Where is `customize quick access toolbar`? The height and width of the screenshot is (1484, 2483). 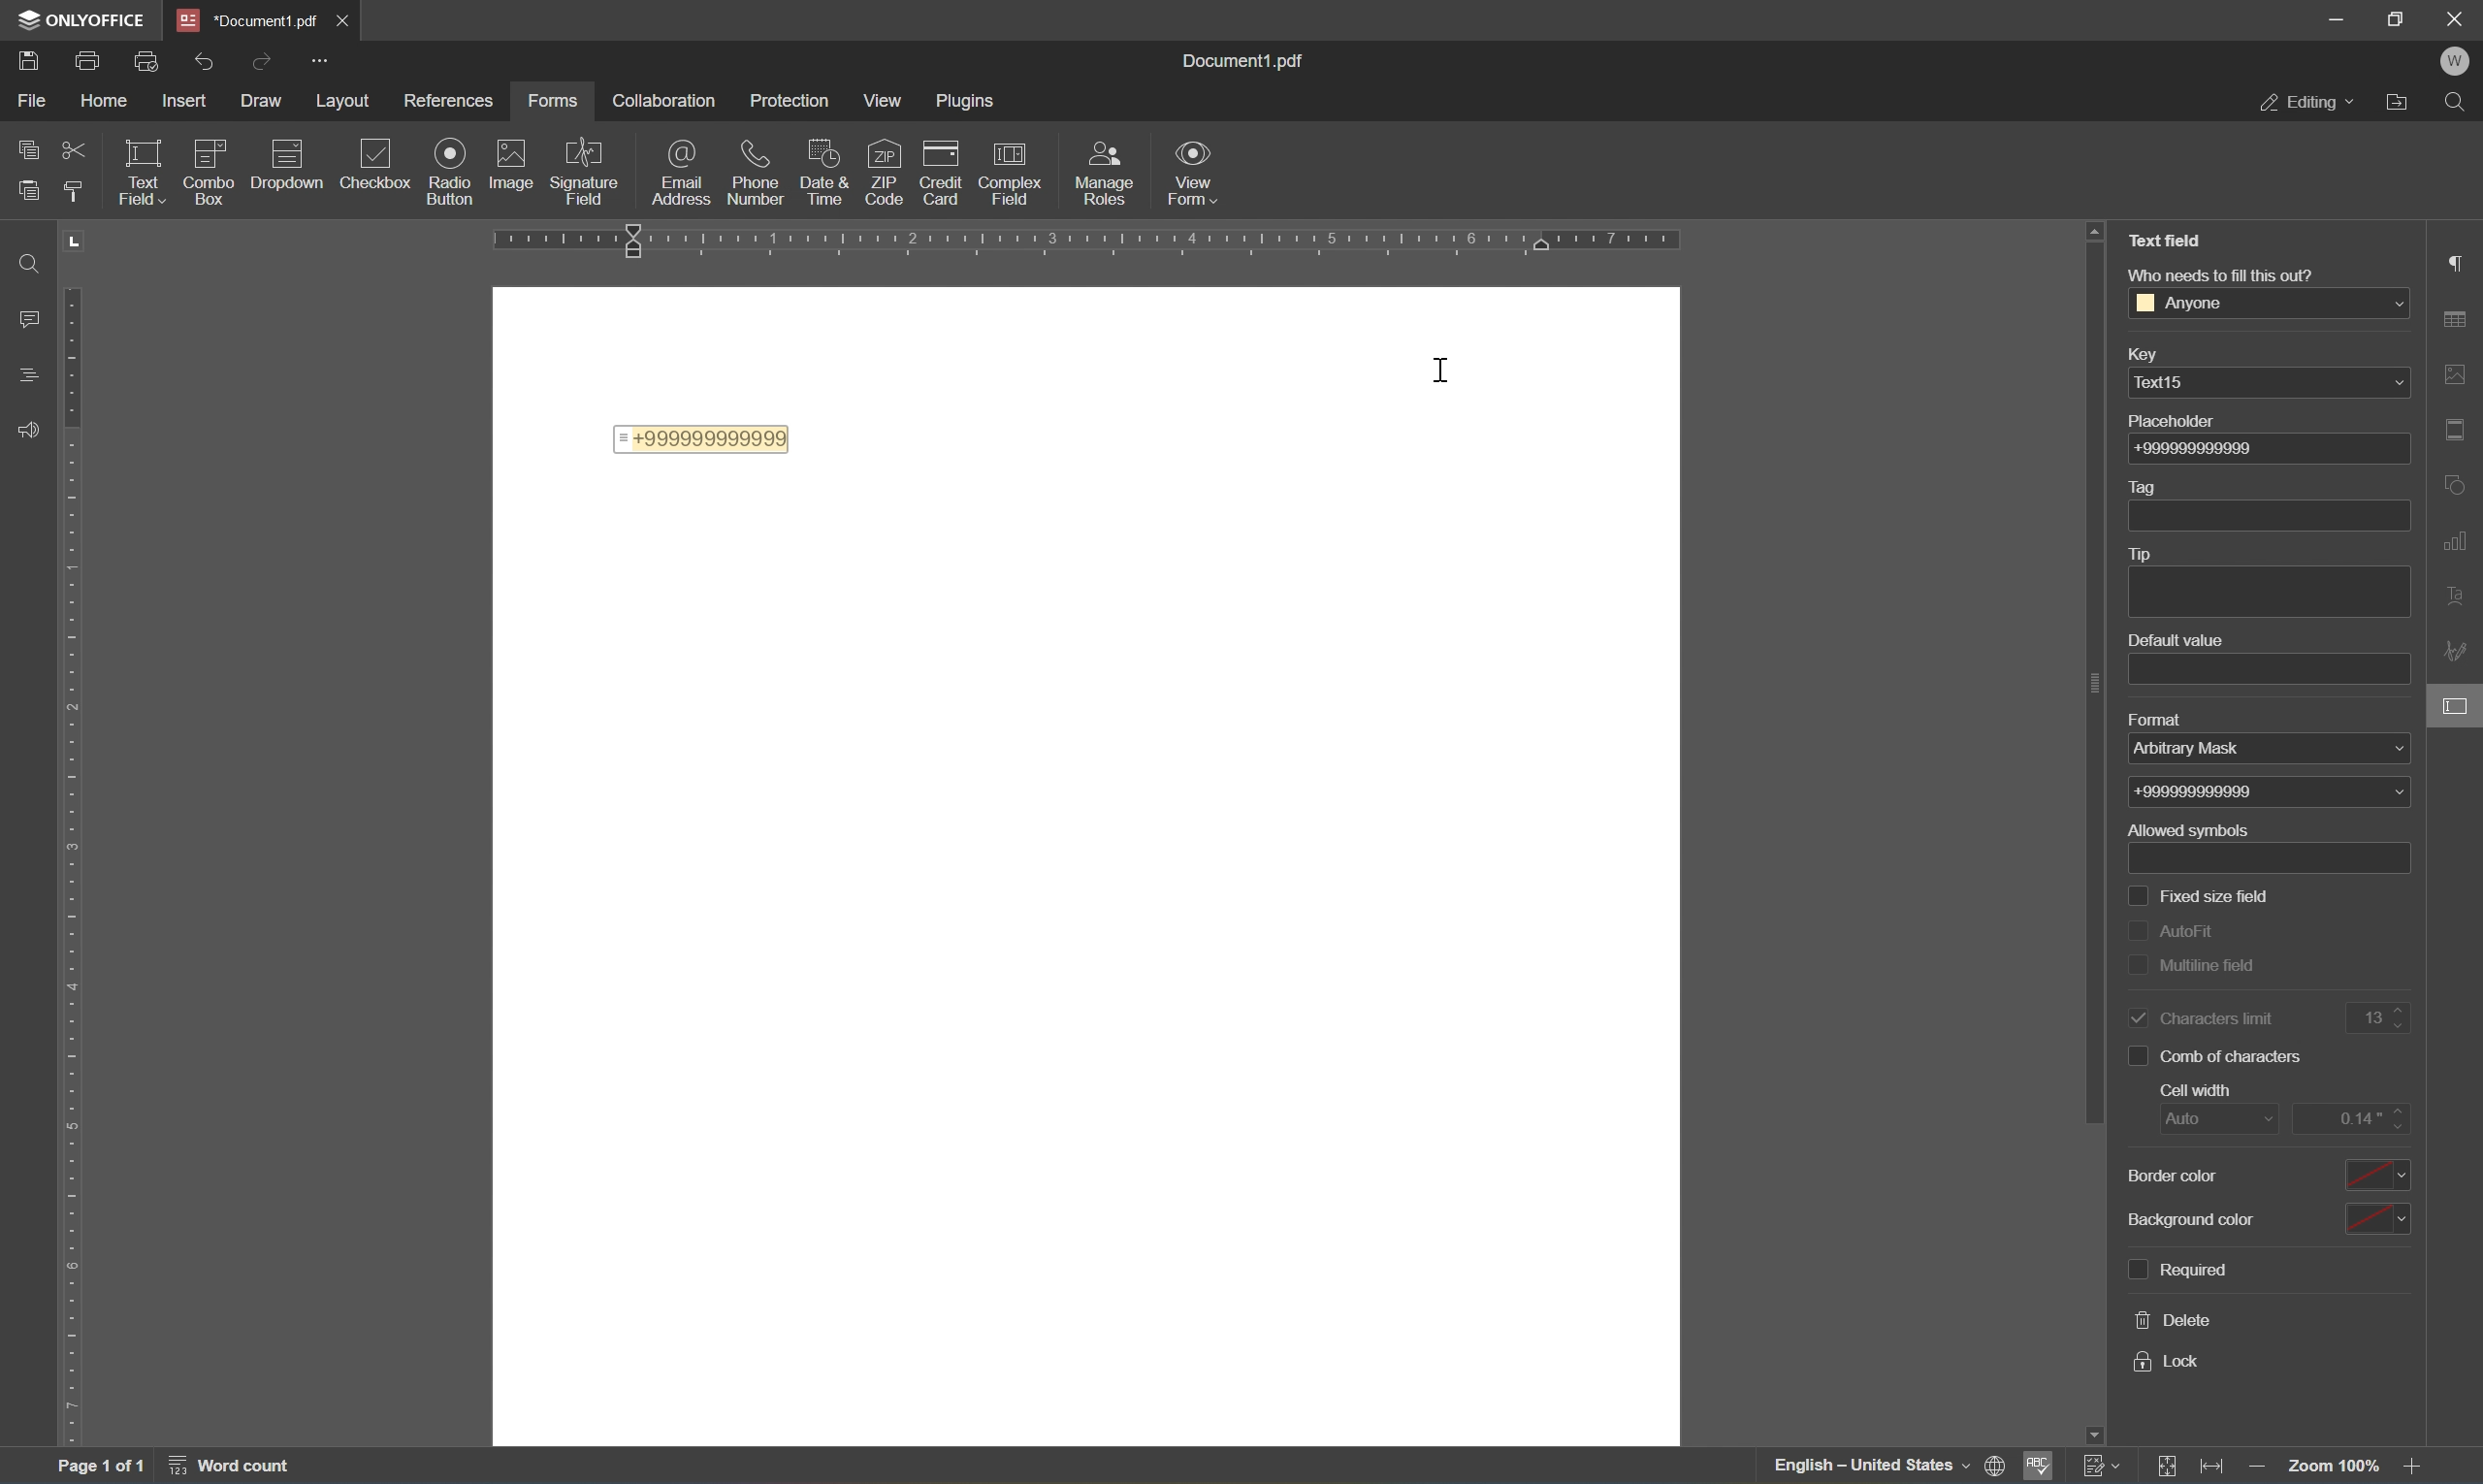 customize quick access toolbar is located at coordinates (318, 58).